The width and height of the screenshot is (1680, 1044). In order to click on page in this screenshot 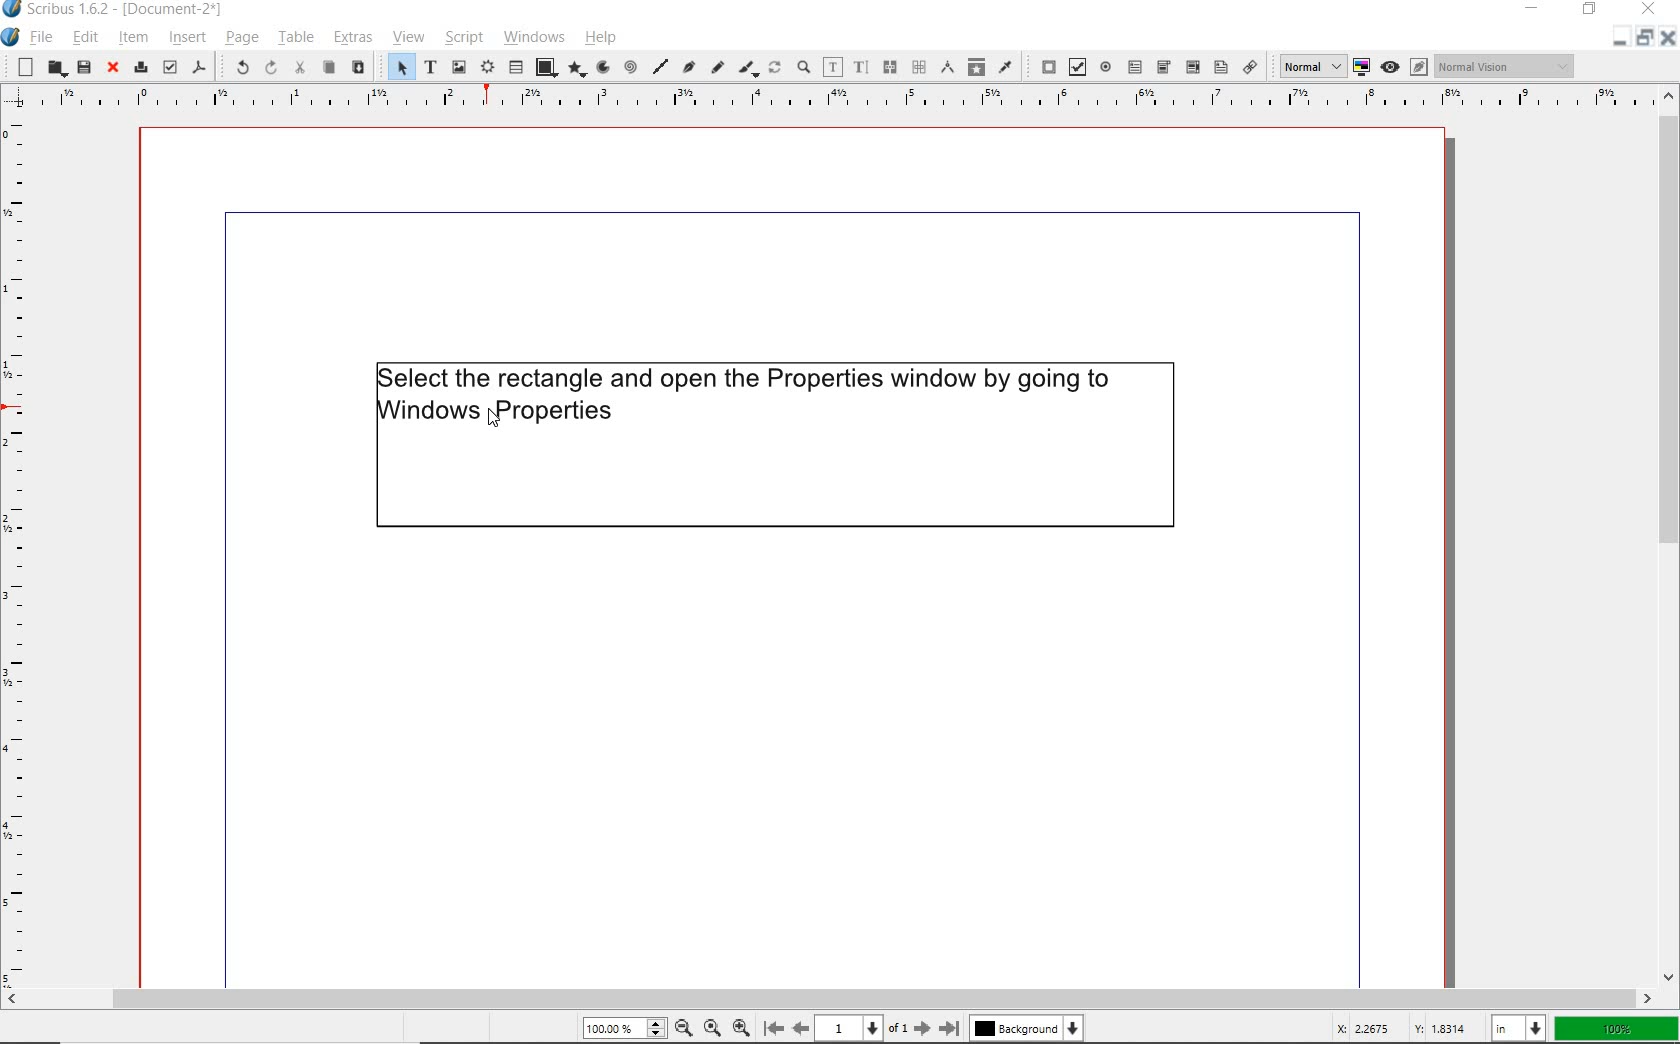, I will do `click(240, 37)`.